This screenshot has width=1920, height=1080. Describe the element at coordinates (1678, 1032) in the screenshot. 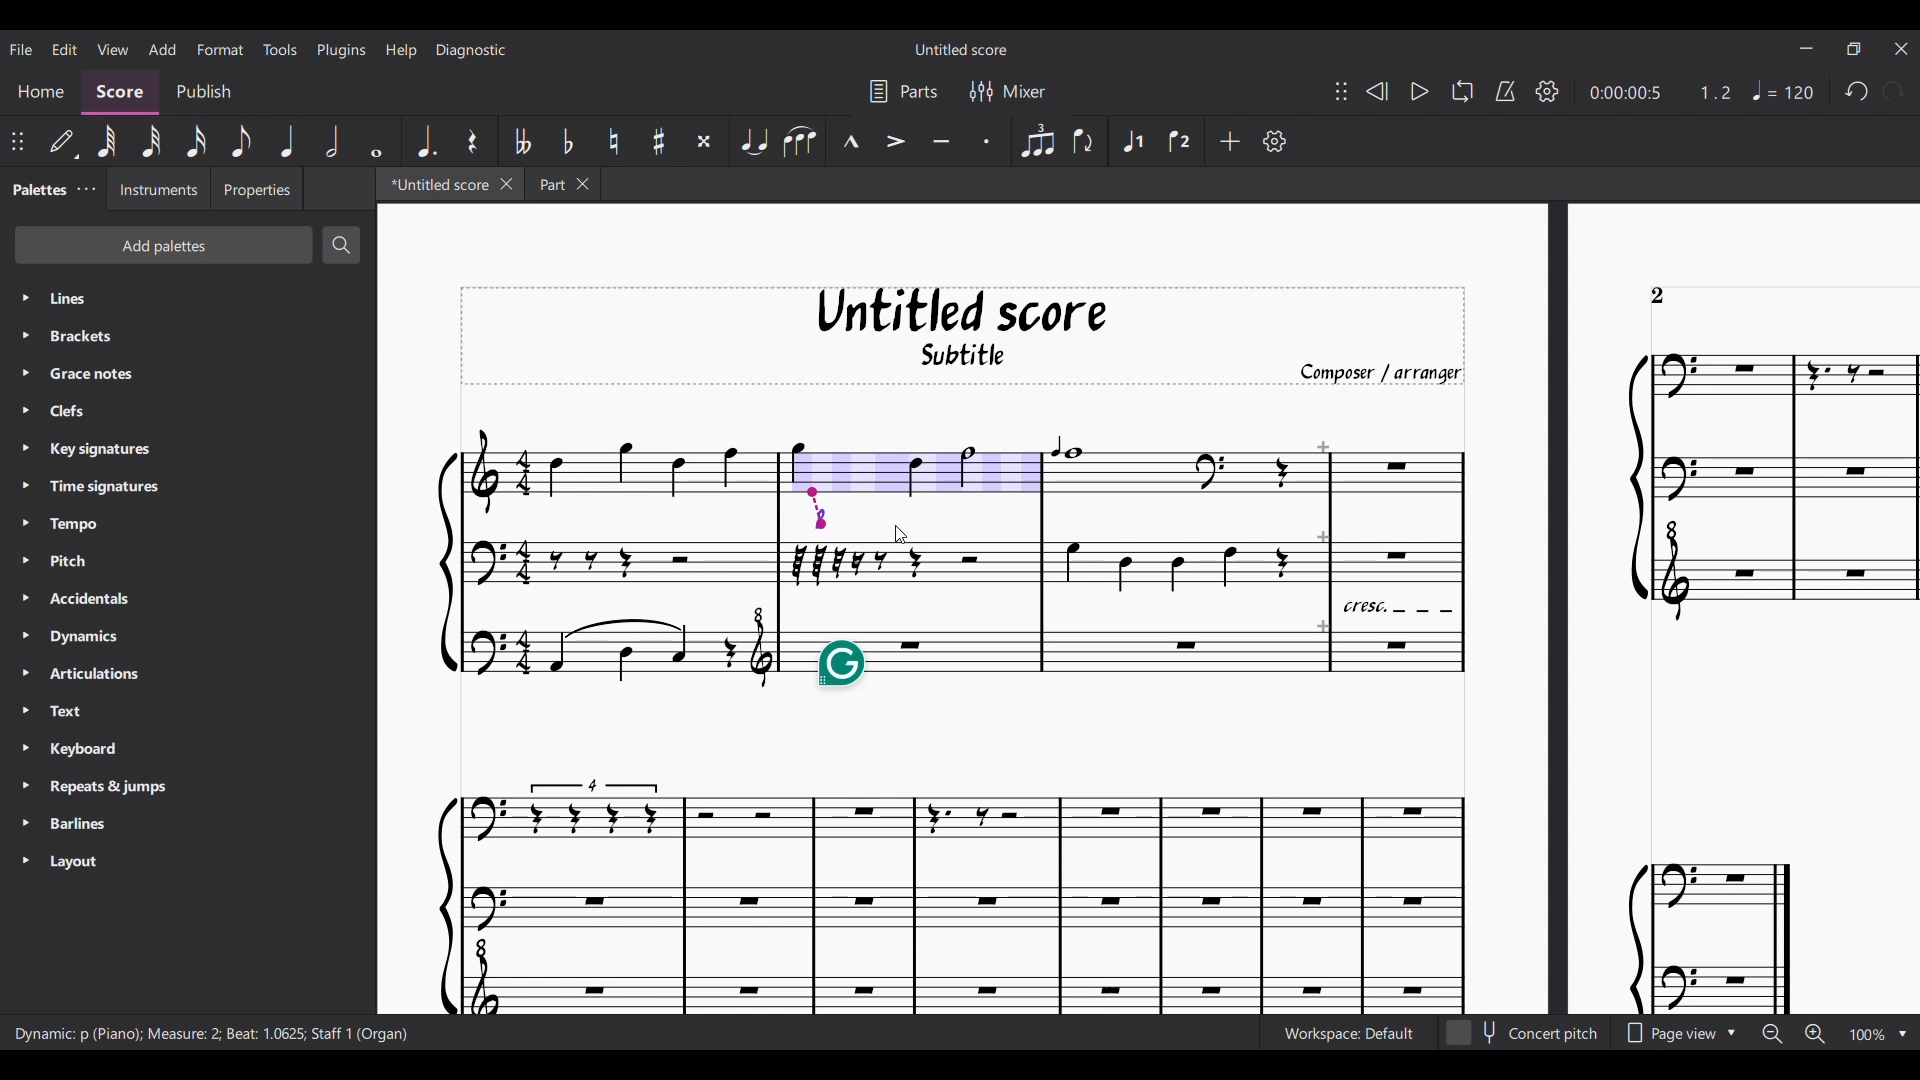

I see `Page view options` at that location.